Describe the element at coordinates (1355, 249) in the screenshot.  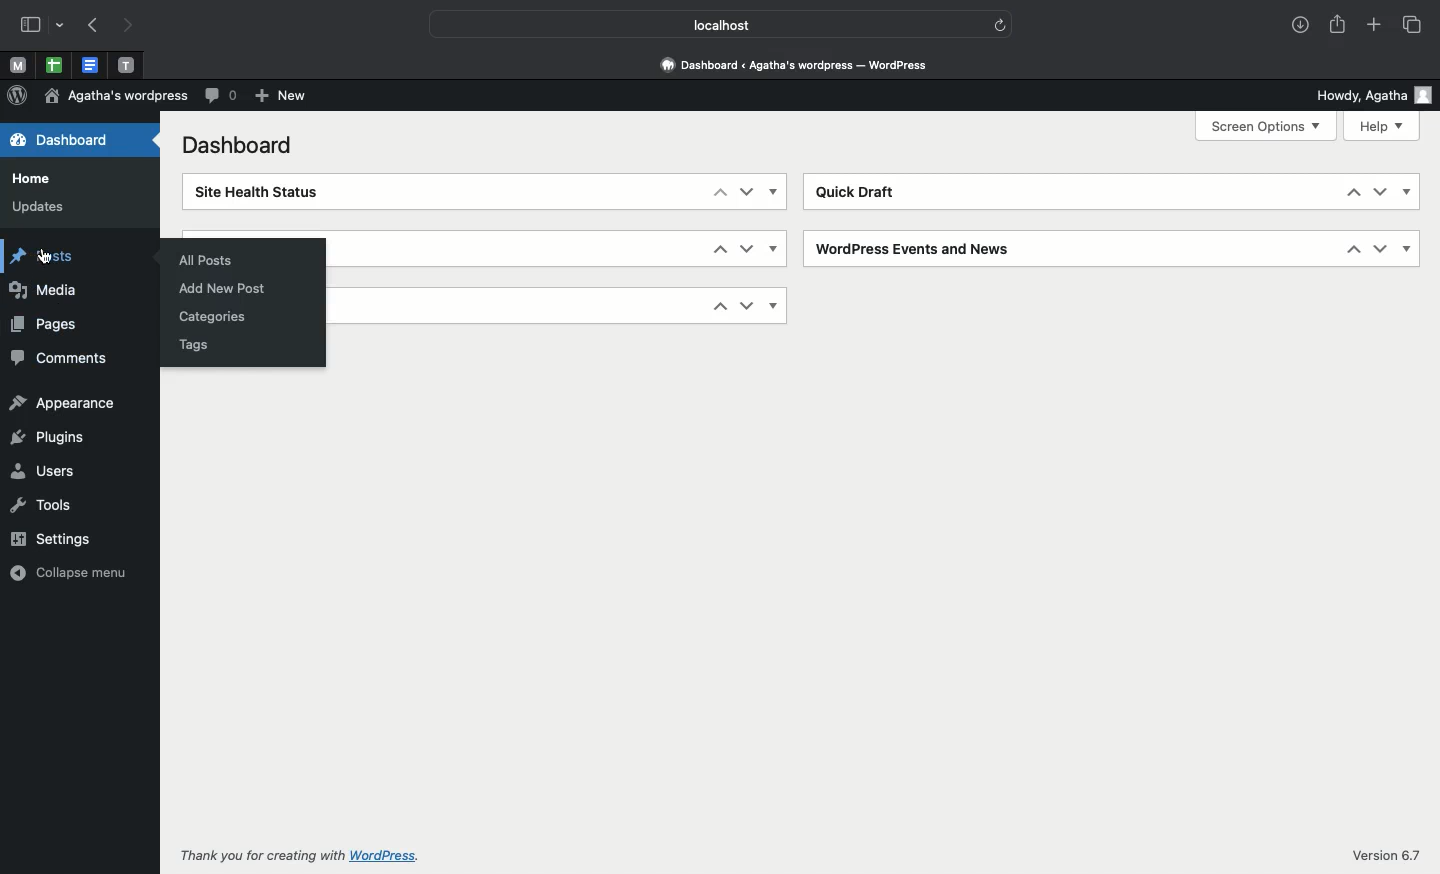
I see `Up` at that location.